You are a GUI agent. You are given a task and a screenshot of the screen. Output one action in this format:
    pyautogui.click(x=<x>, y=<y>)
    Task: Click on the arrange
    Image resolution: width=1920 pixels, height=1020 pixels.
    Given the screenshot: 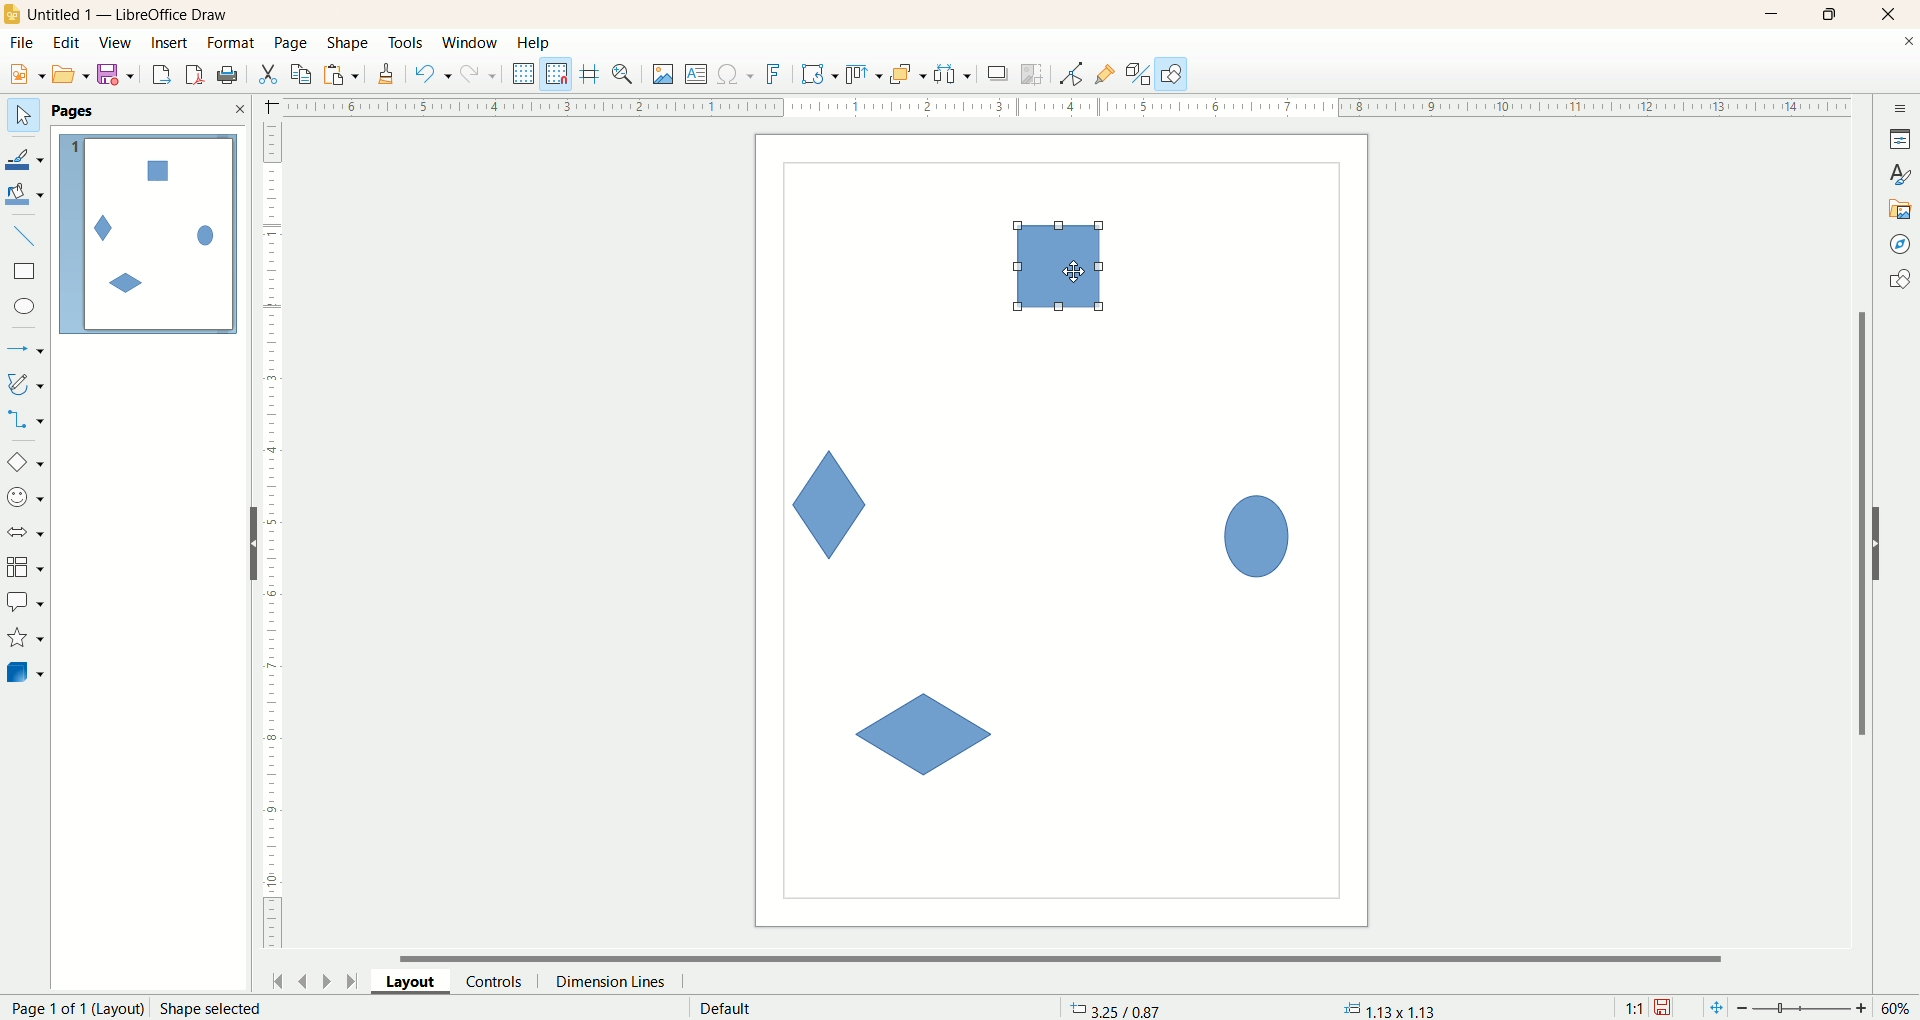 What is the action you would take?
    pyautogui.click(x=909, y=73)
    